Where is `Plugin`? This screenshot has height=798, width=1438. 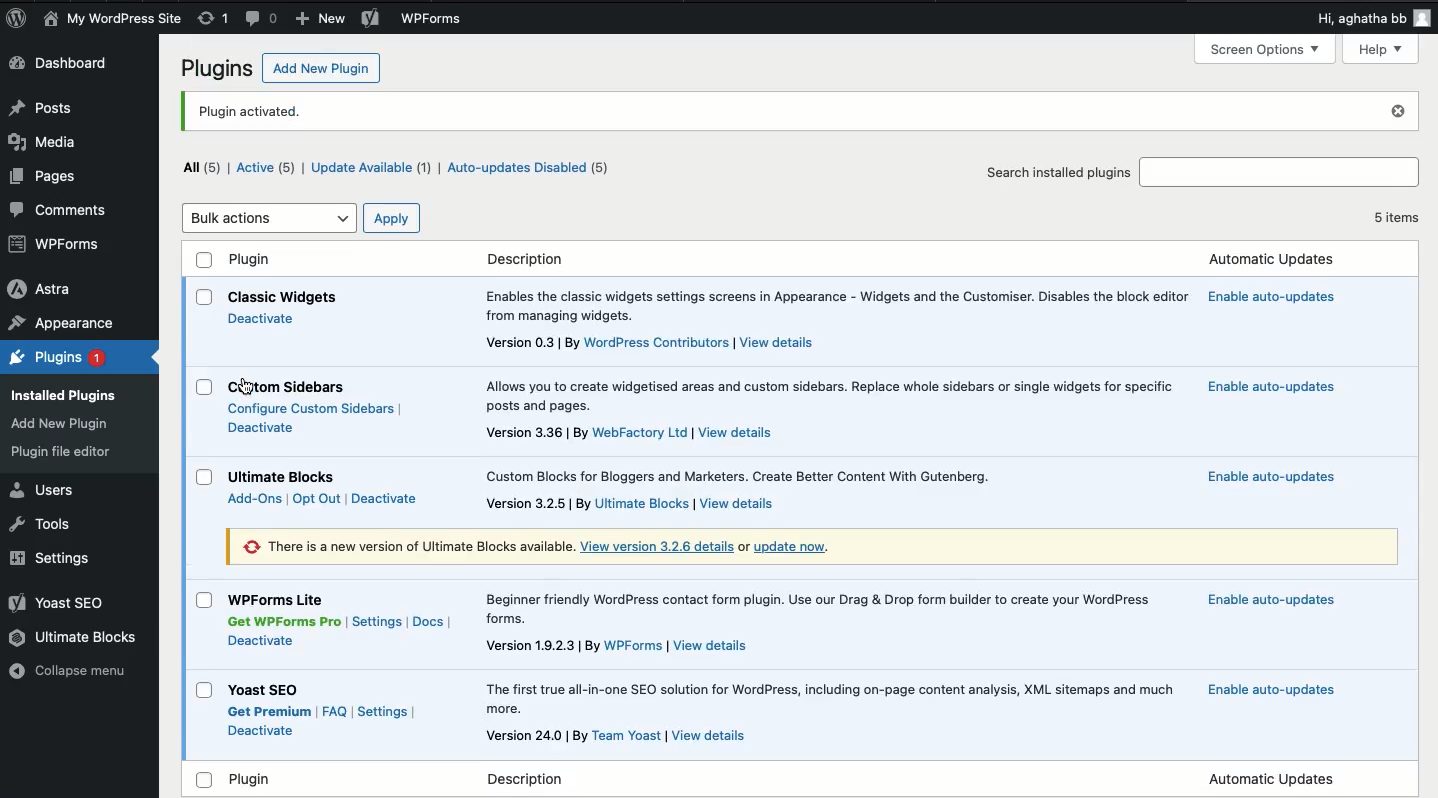
Plugin is located at coordinates (764, 261).